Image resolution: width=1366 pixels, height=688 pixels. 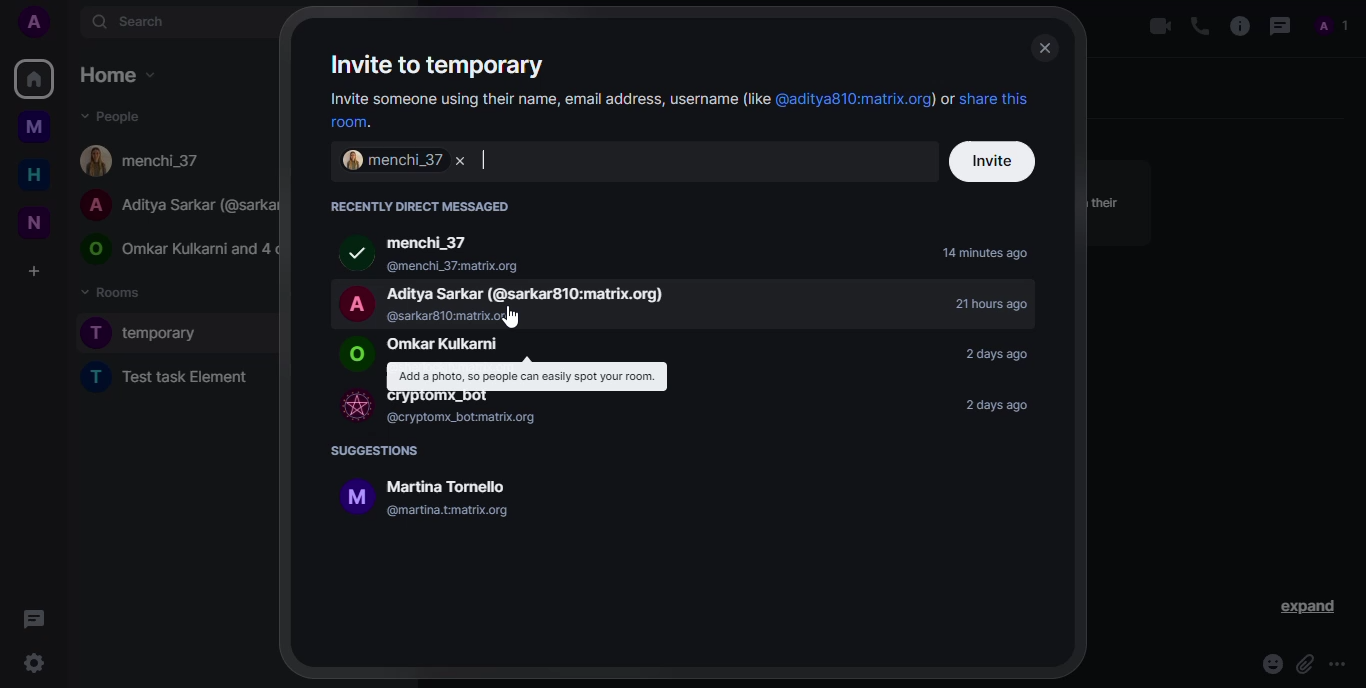 What do you see at coordinates (442, 398) in the screenshot?
I see `Cryplomx_bot` at bounding box center [442, 398].